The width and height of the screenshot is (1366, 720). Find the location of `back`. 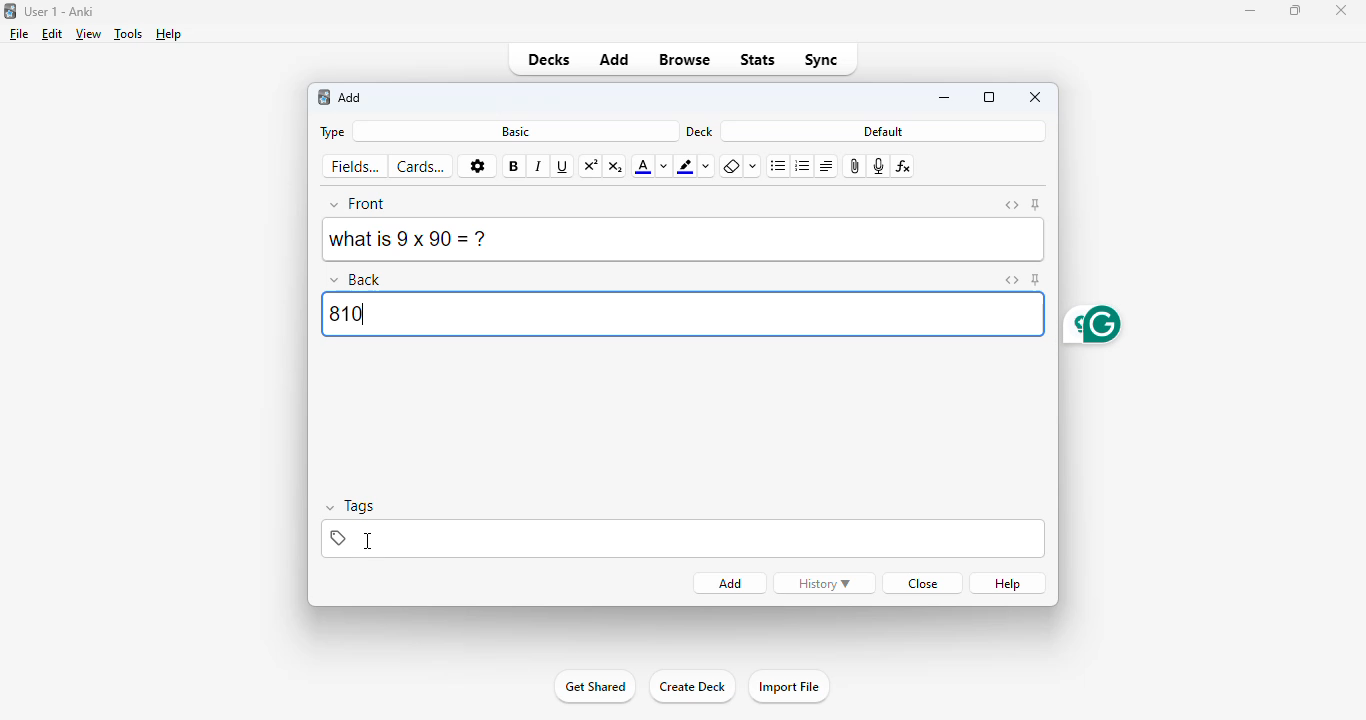

back is located at coordinates (358, 278).